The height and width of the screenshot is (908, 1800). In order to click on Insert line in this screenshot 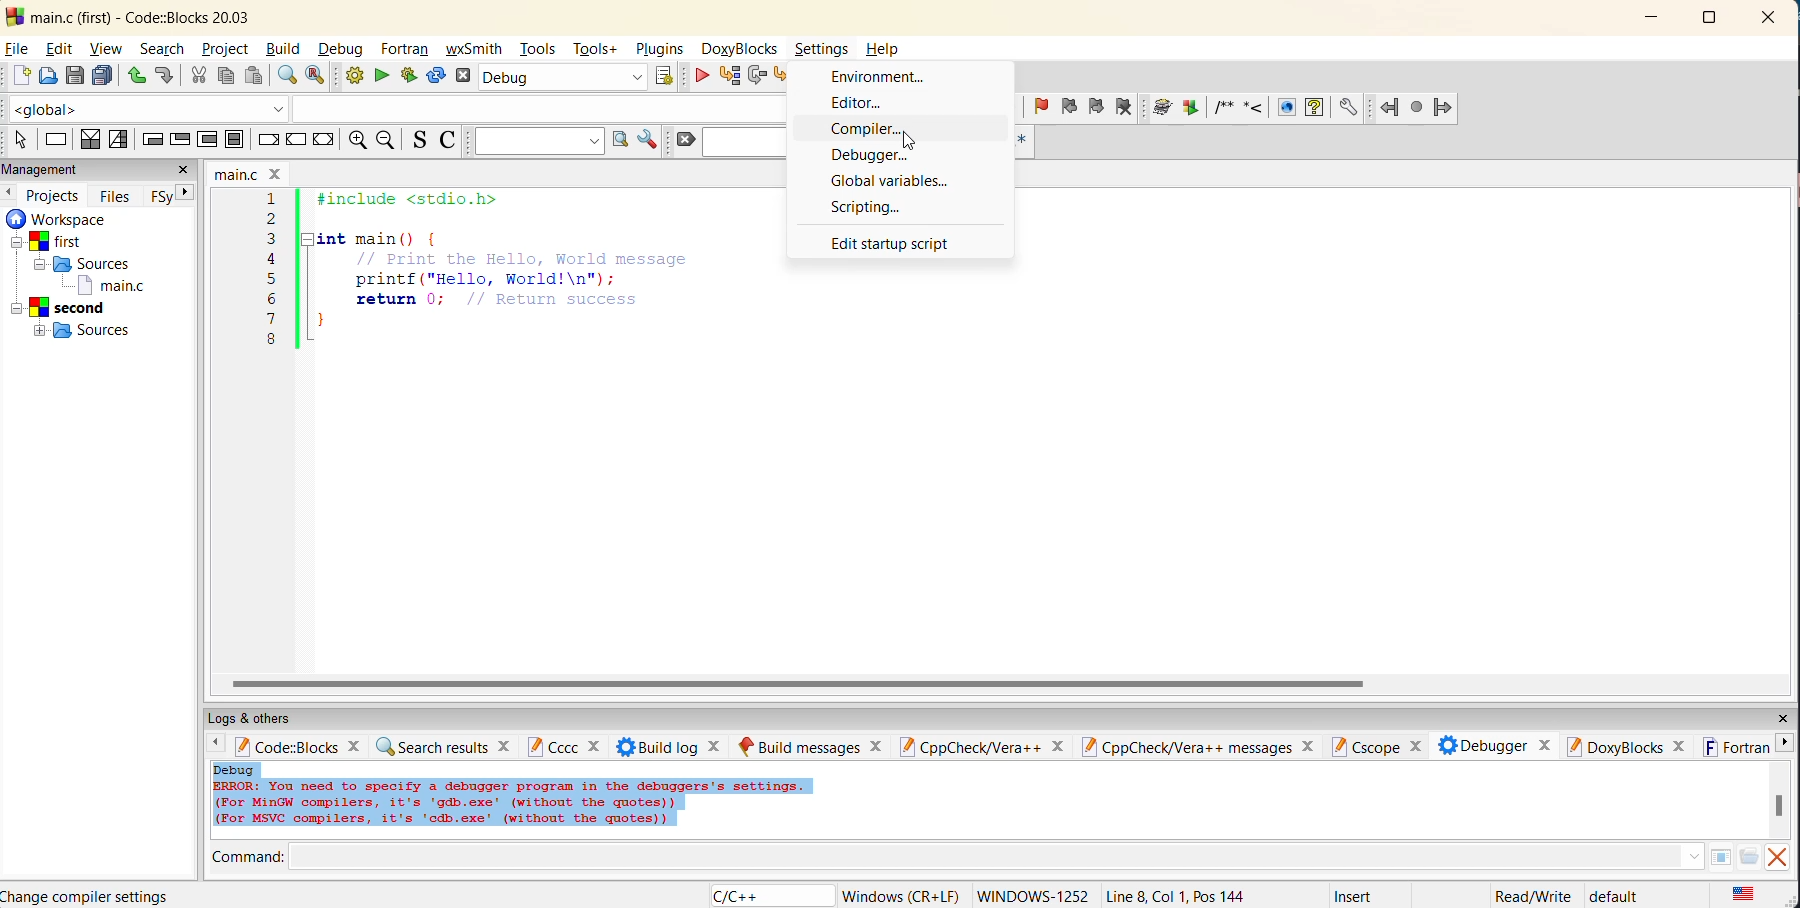, I will do `click(1251, 110)`.